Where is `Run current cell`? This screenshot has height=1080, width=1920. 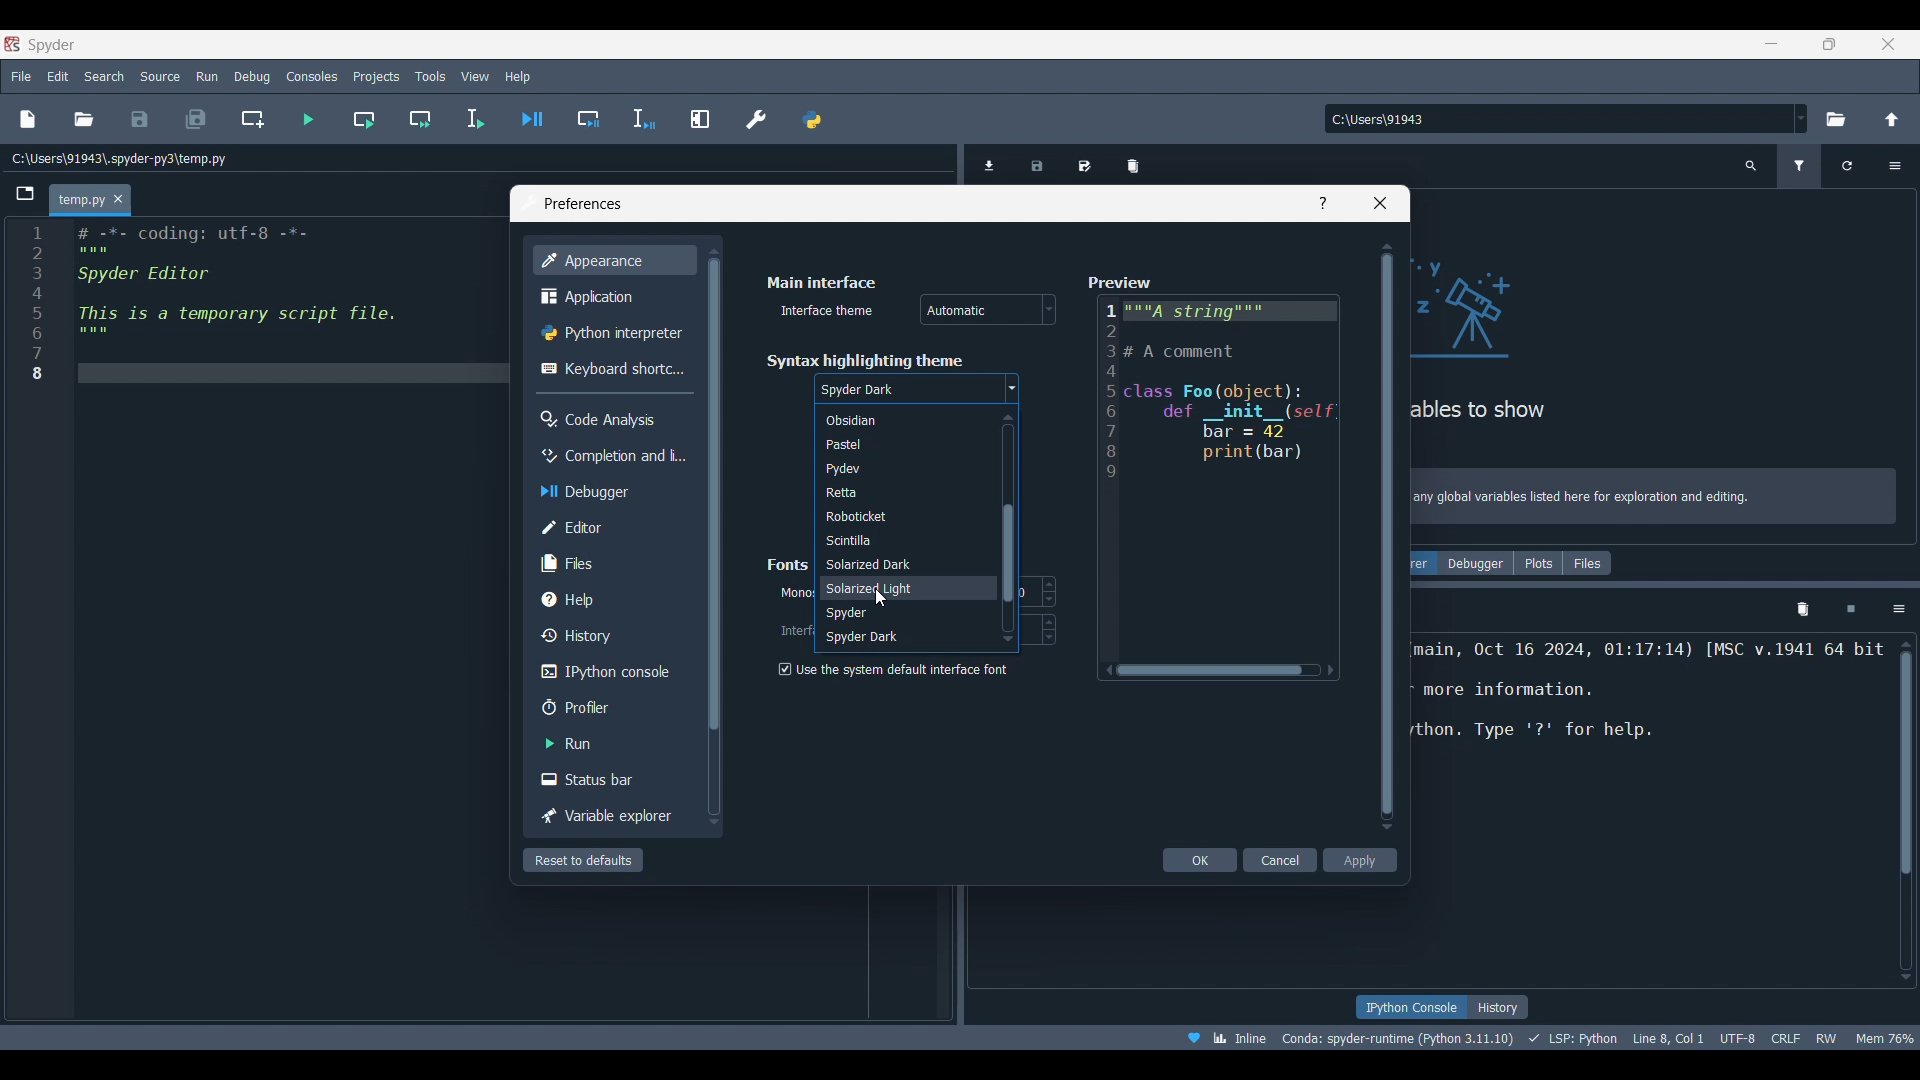 Run current cell is located at coordinates (363, 119).